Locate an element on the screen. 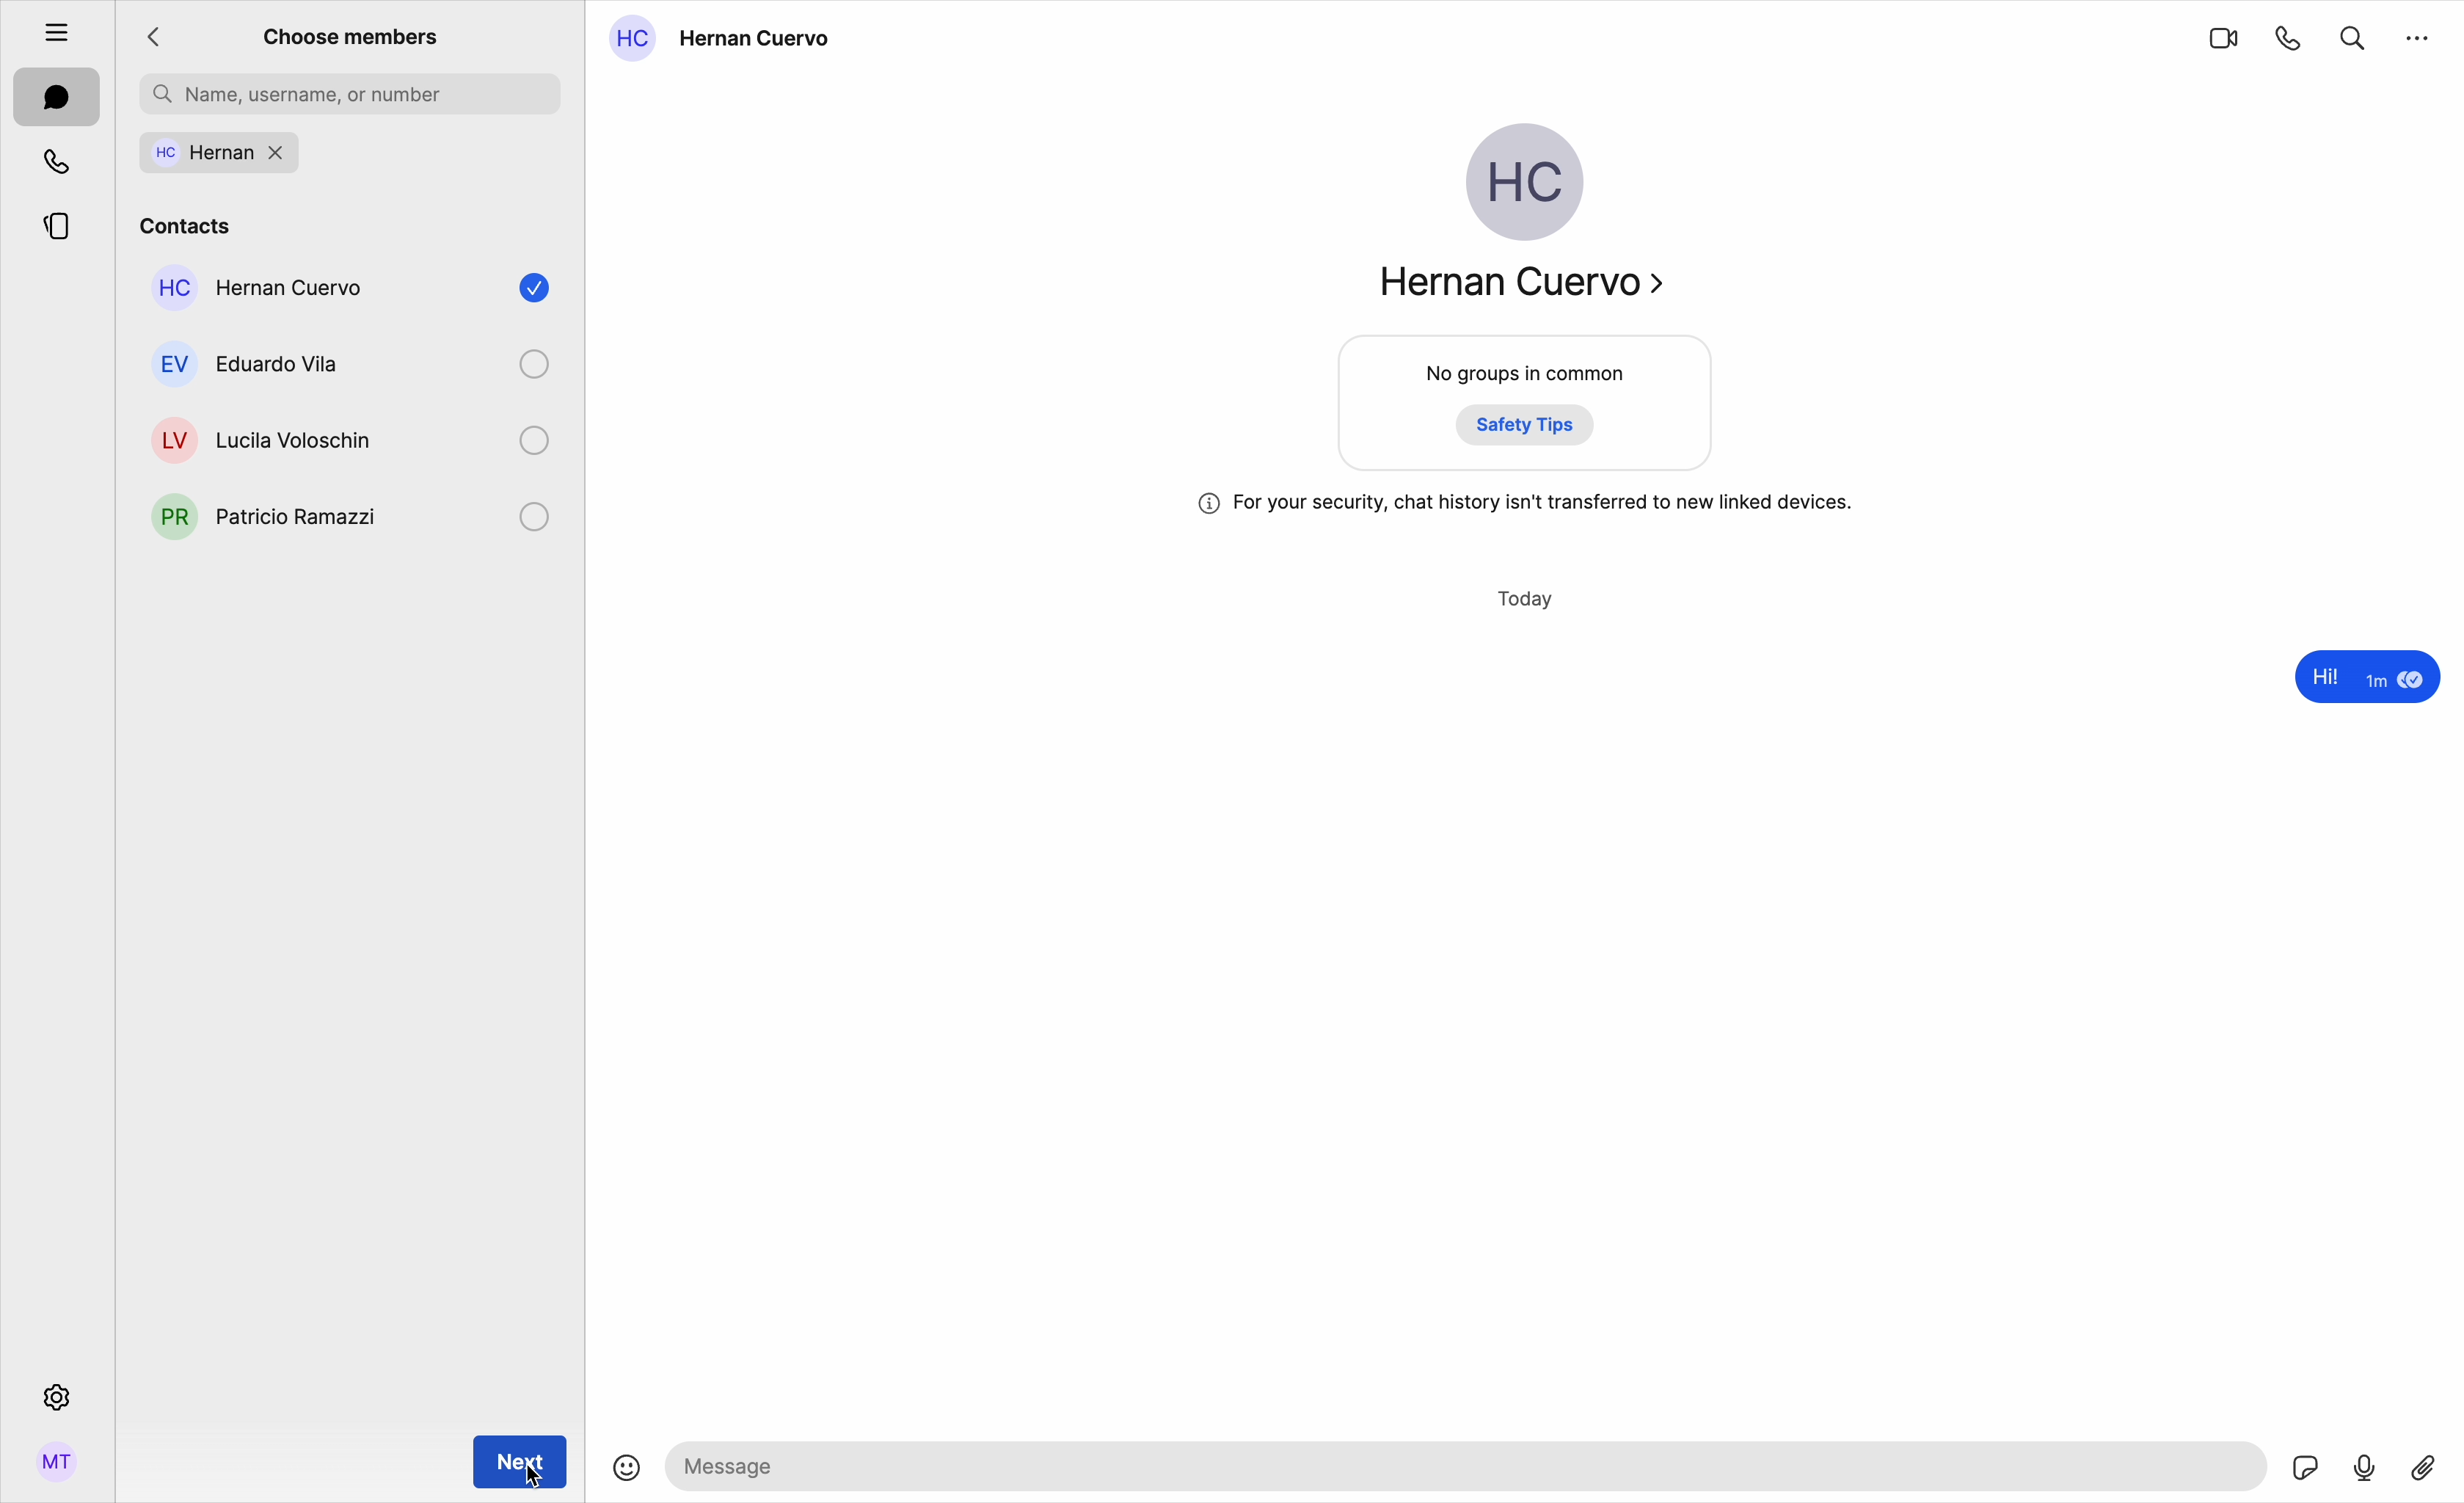 The image size is (2464, 1503). no groups in common is located at coordinates (1528, 407).